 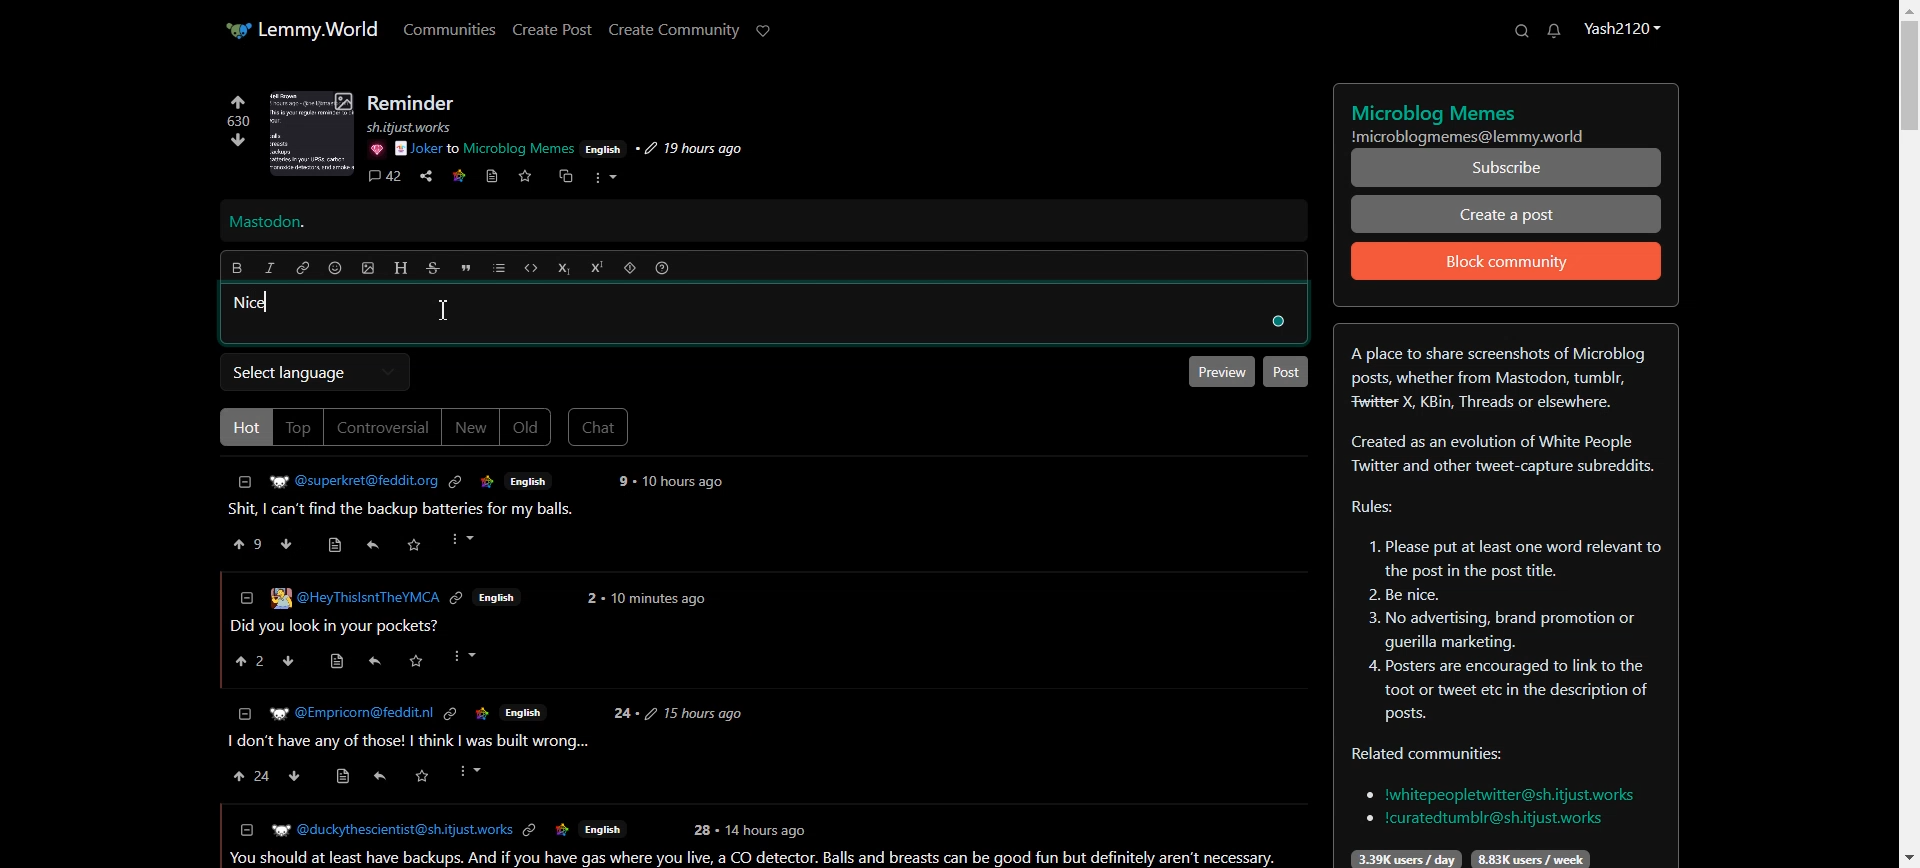 What do you see at coordinates (524, 711) in the screenshot?
I see `` at bounding box center [524, 711].